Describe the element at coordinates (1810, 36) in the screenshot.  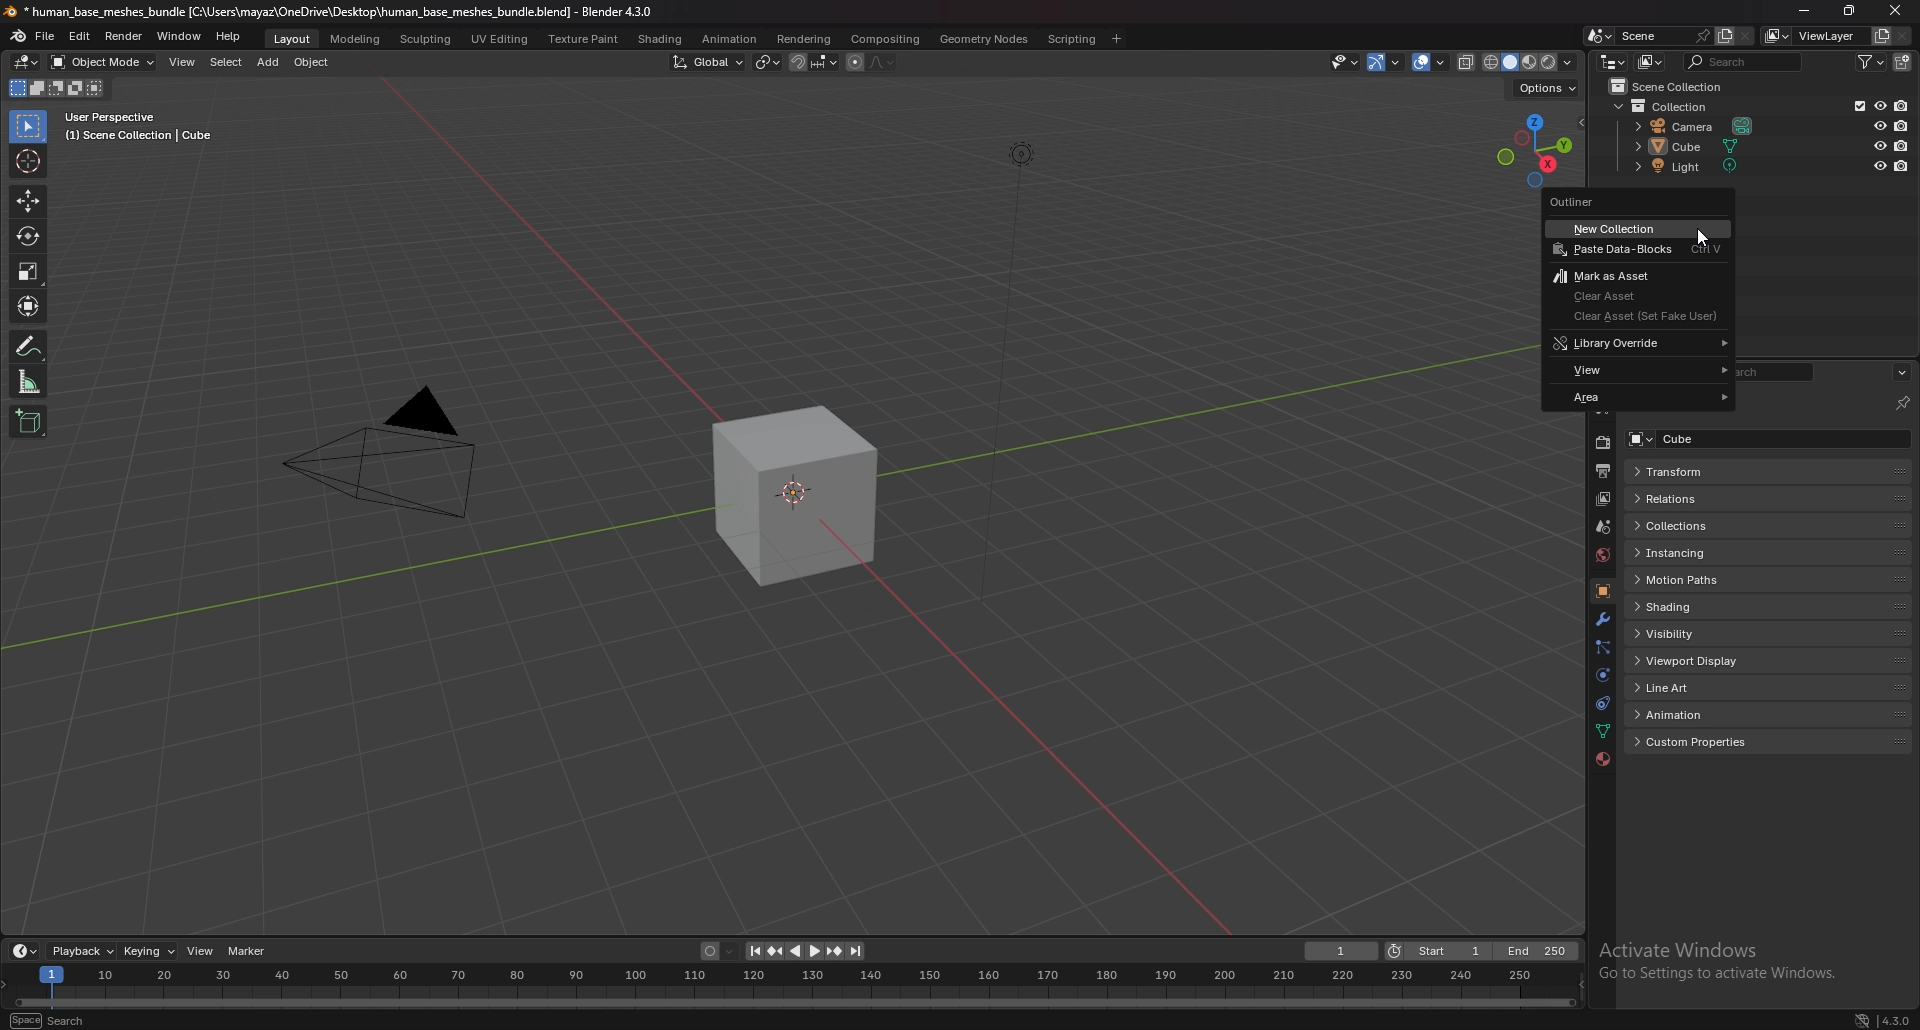
I see `view layer` at that location.